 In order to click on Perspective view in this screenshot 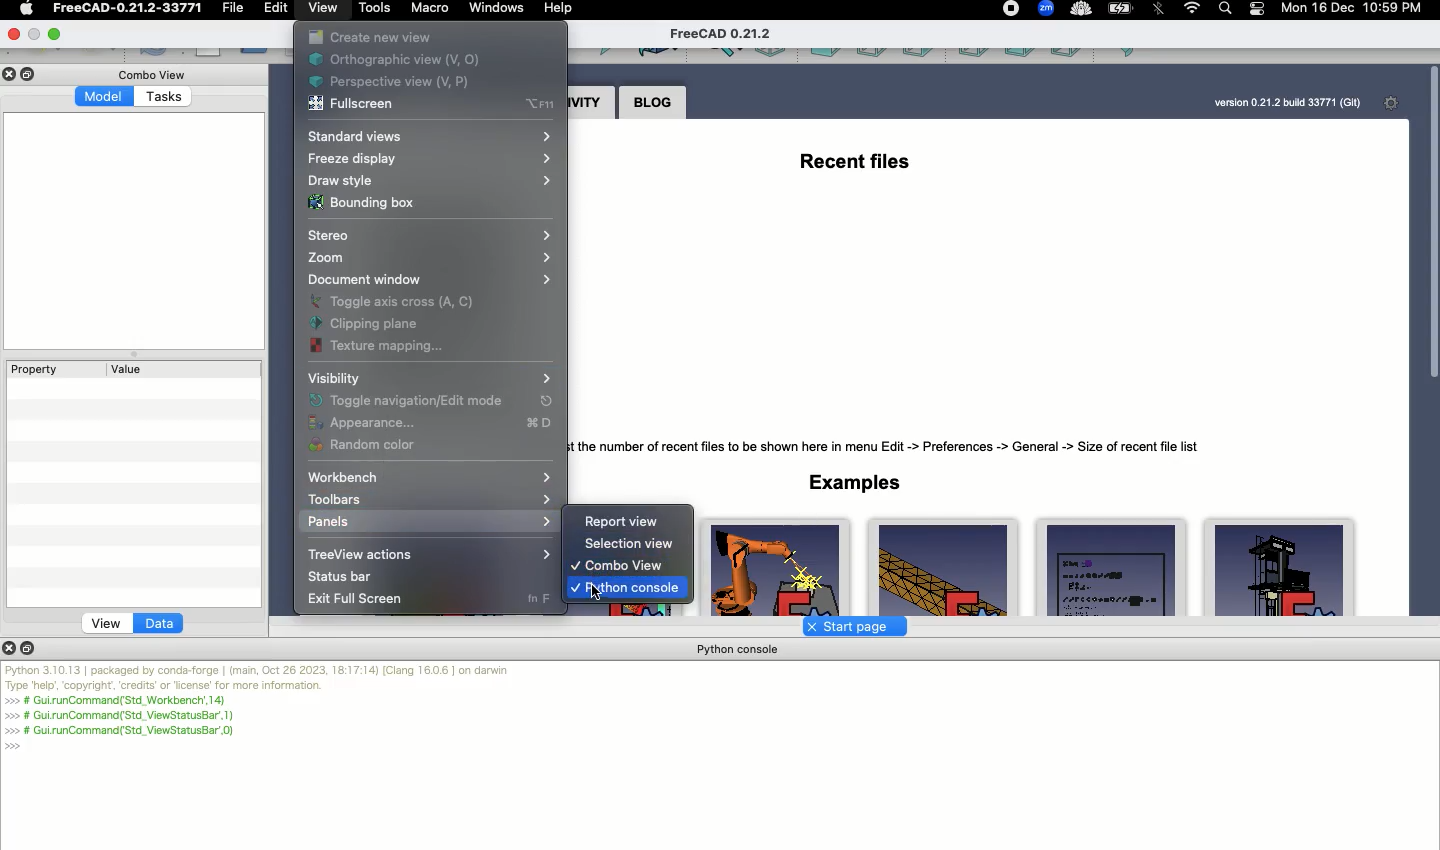, I will do `click(394, 84)`.